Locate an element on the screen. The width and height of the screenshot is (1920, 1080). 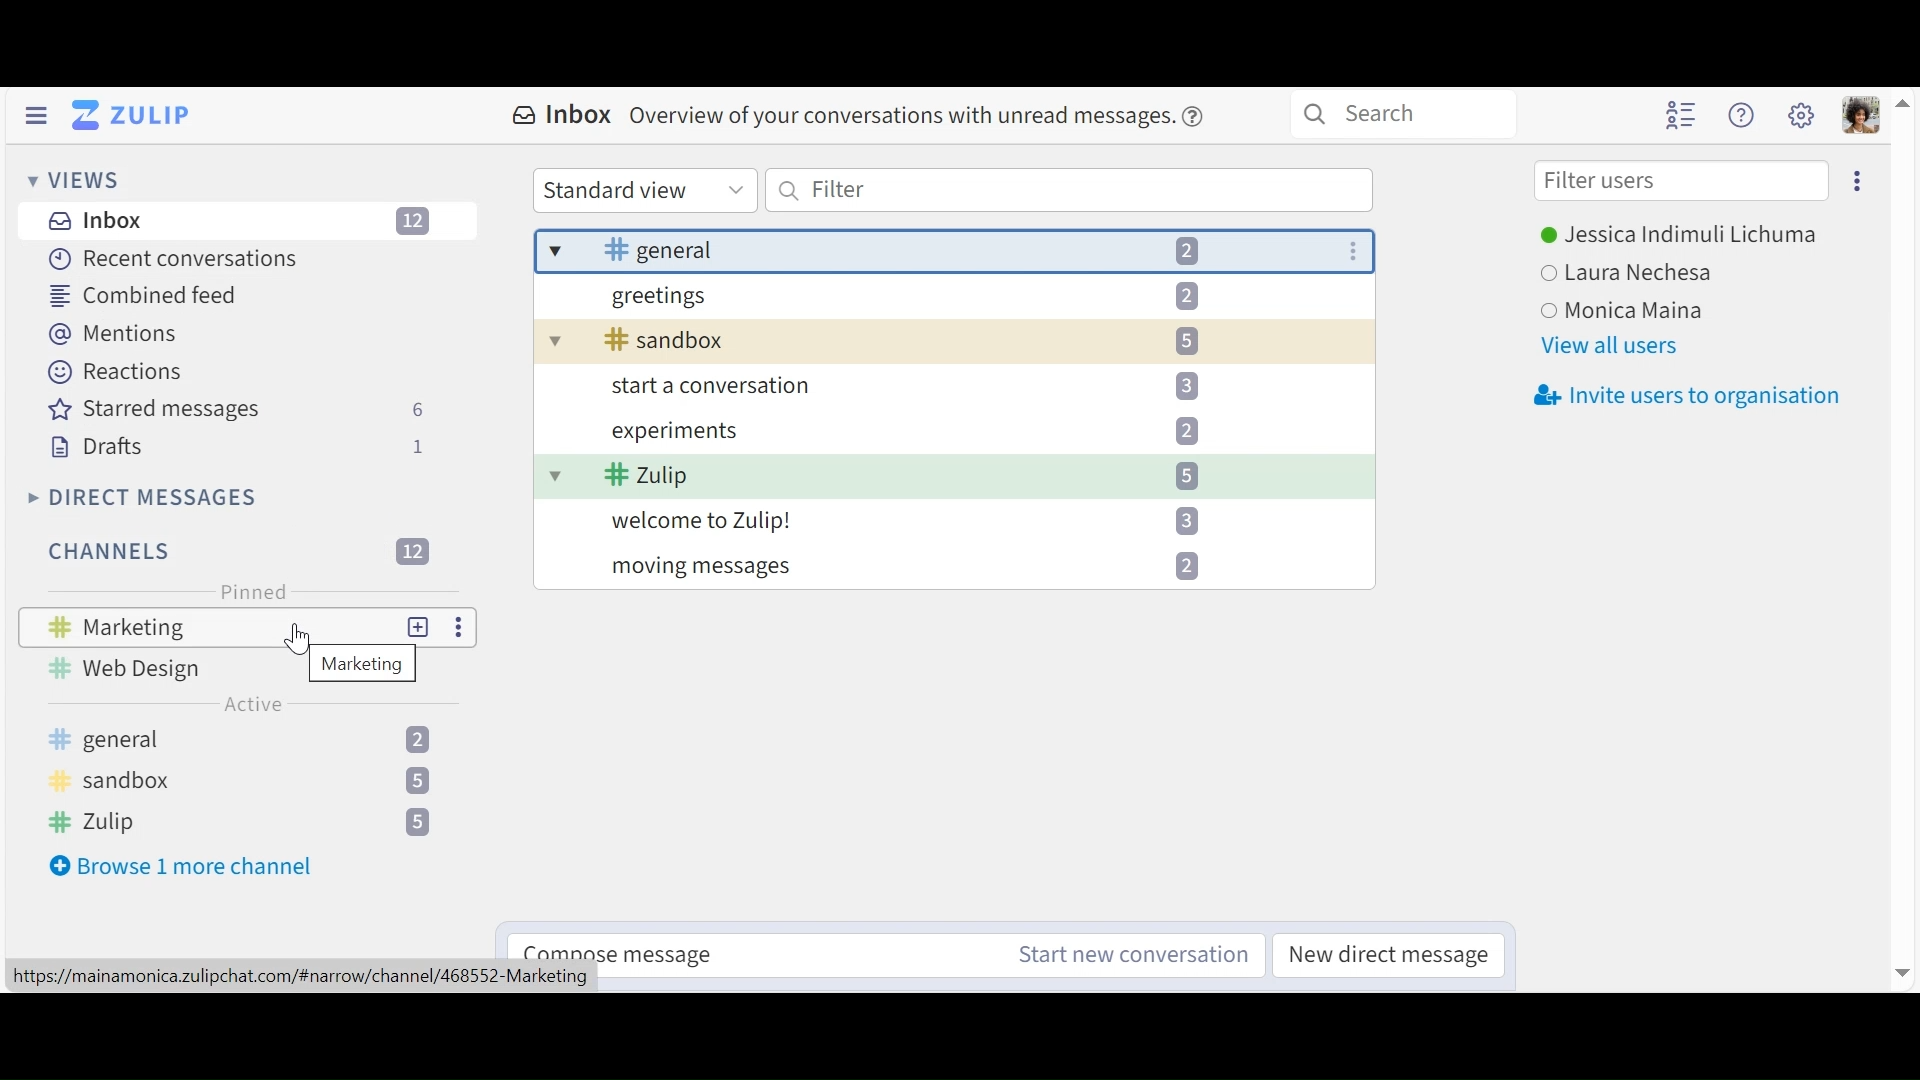
Web design is located at coordinates (137, 668).